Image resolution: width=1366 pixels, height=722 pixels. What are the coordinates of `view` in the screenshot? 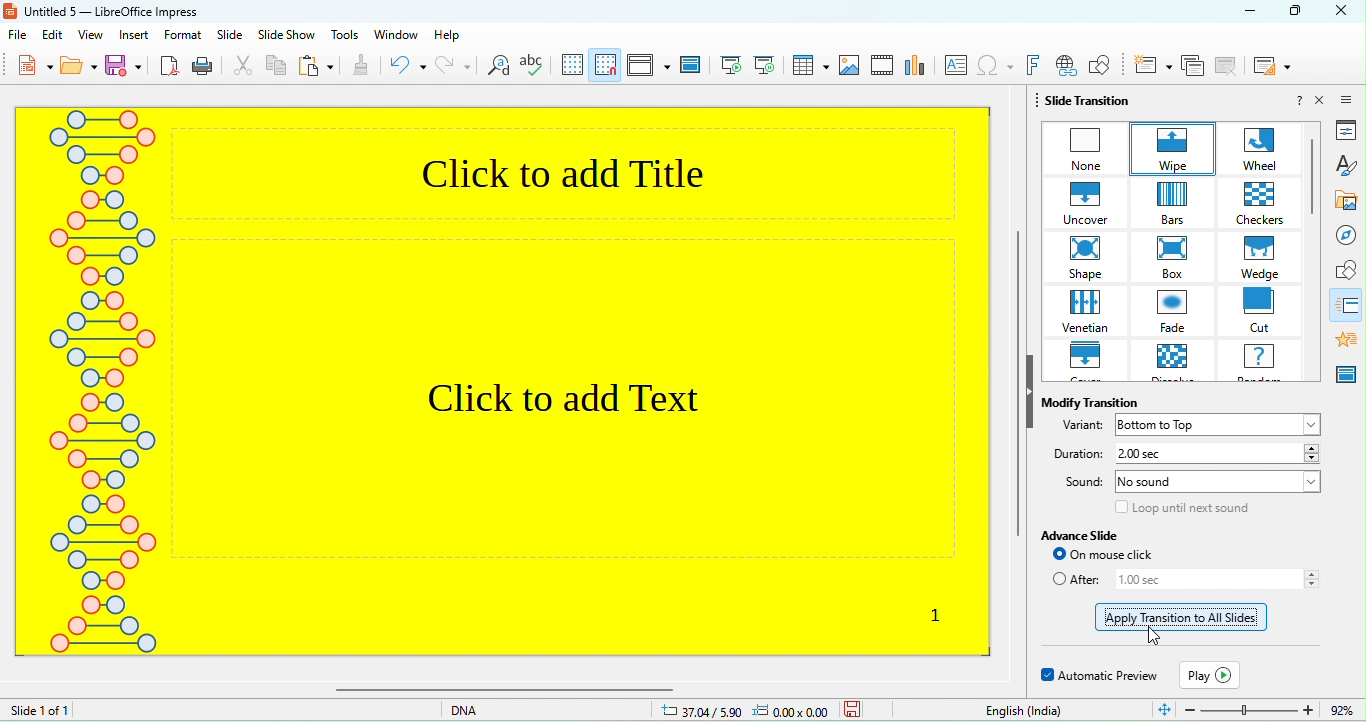 It's located at (92, 36).